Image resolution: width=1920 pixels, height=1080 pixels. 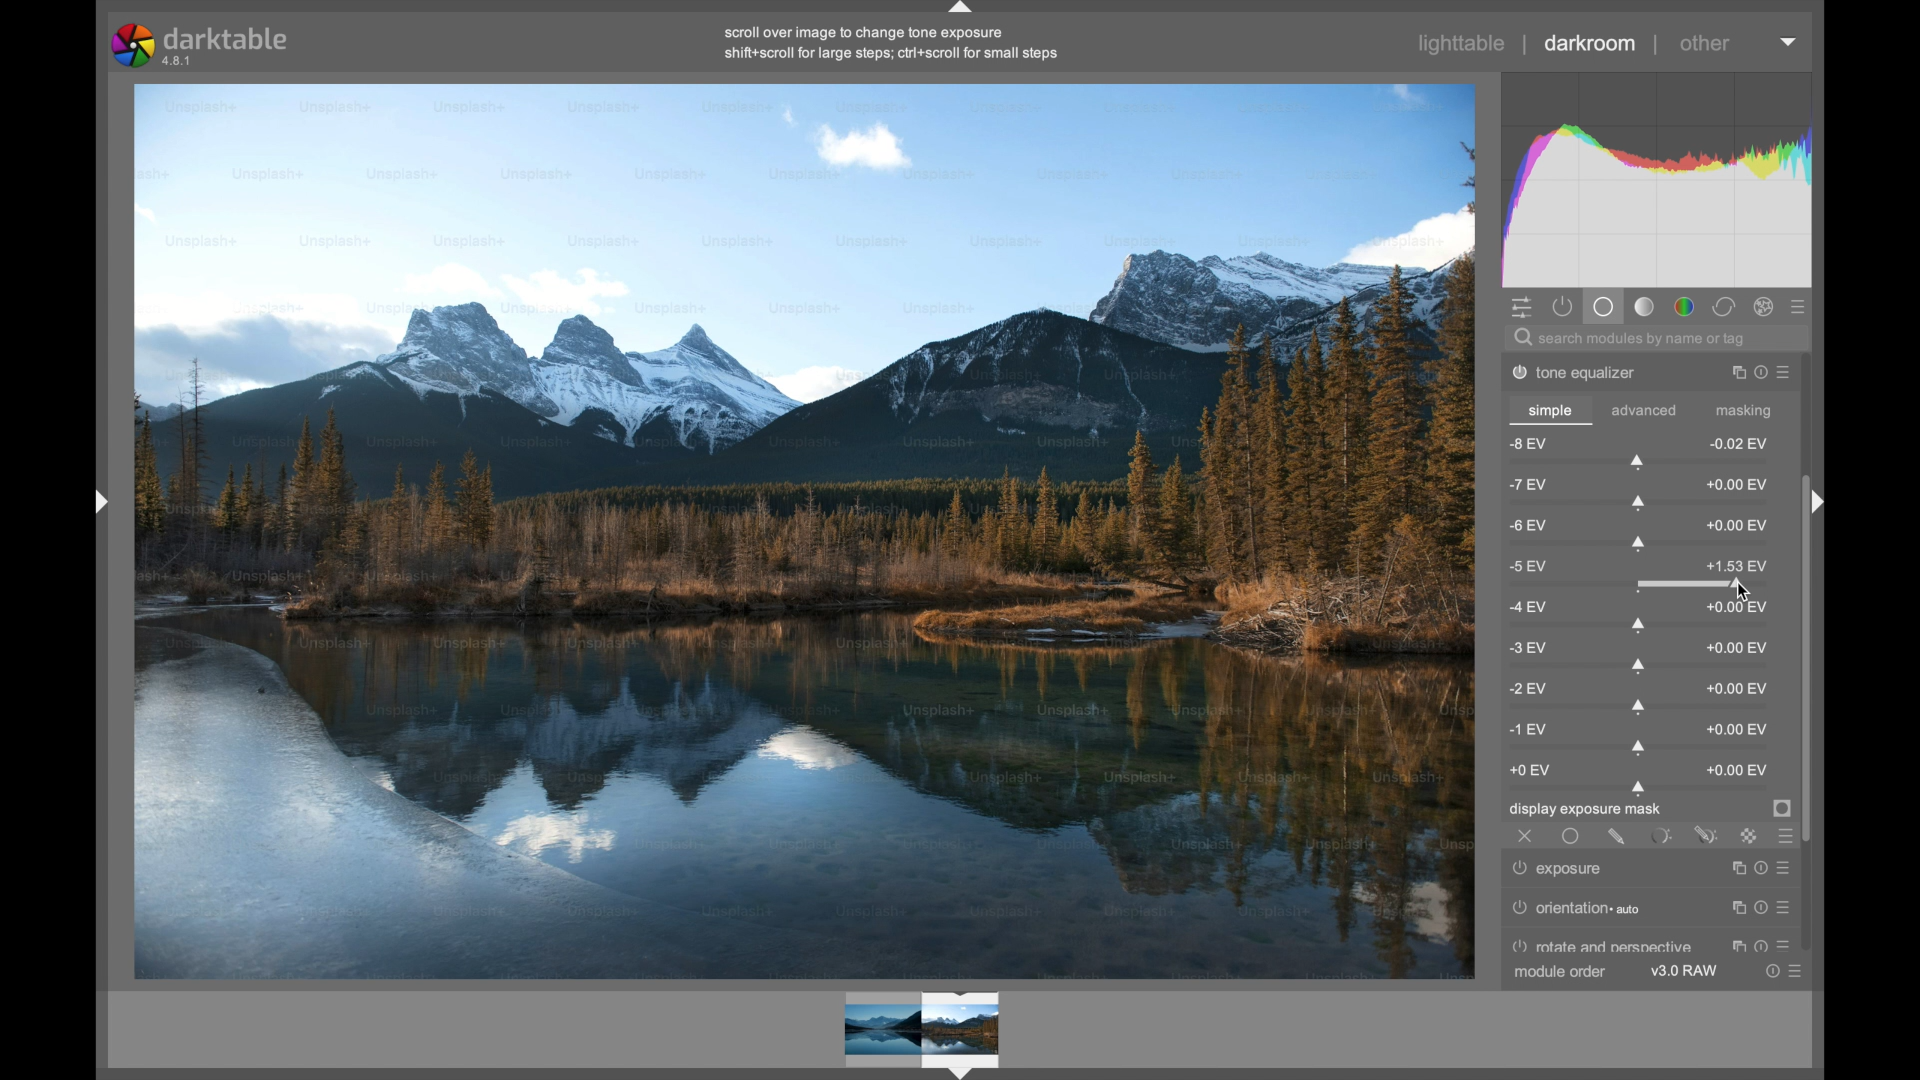 What do you see at coordinates (1657, 943) in the screenshot?
I see `perspective` at bounding box center [1657, 943].